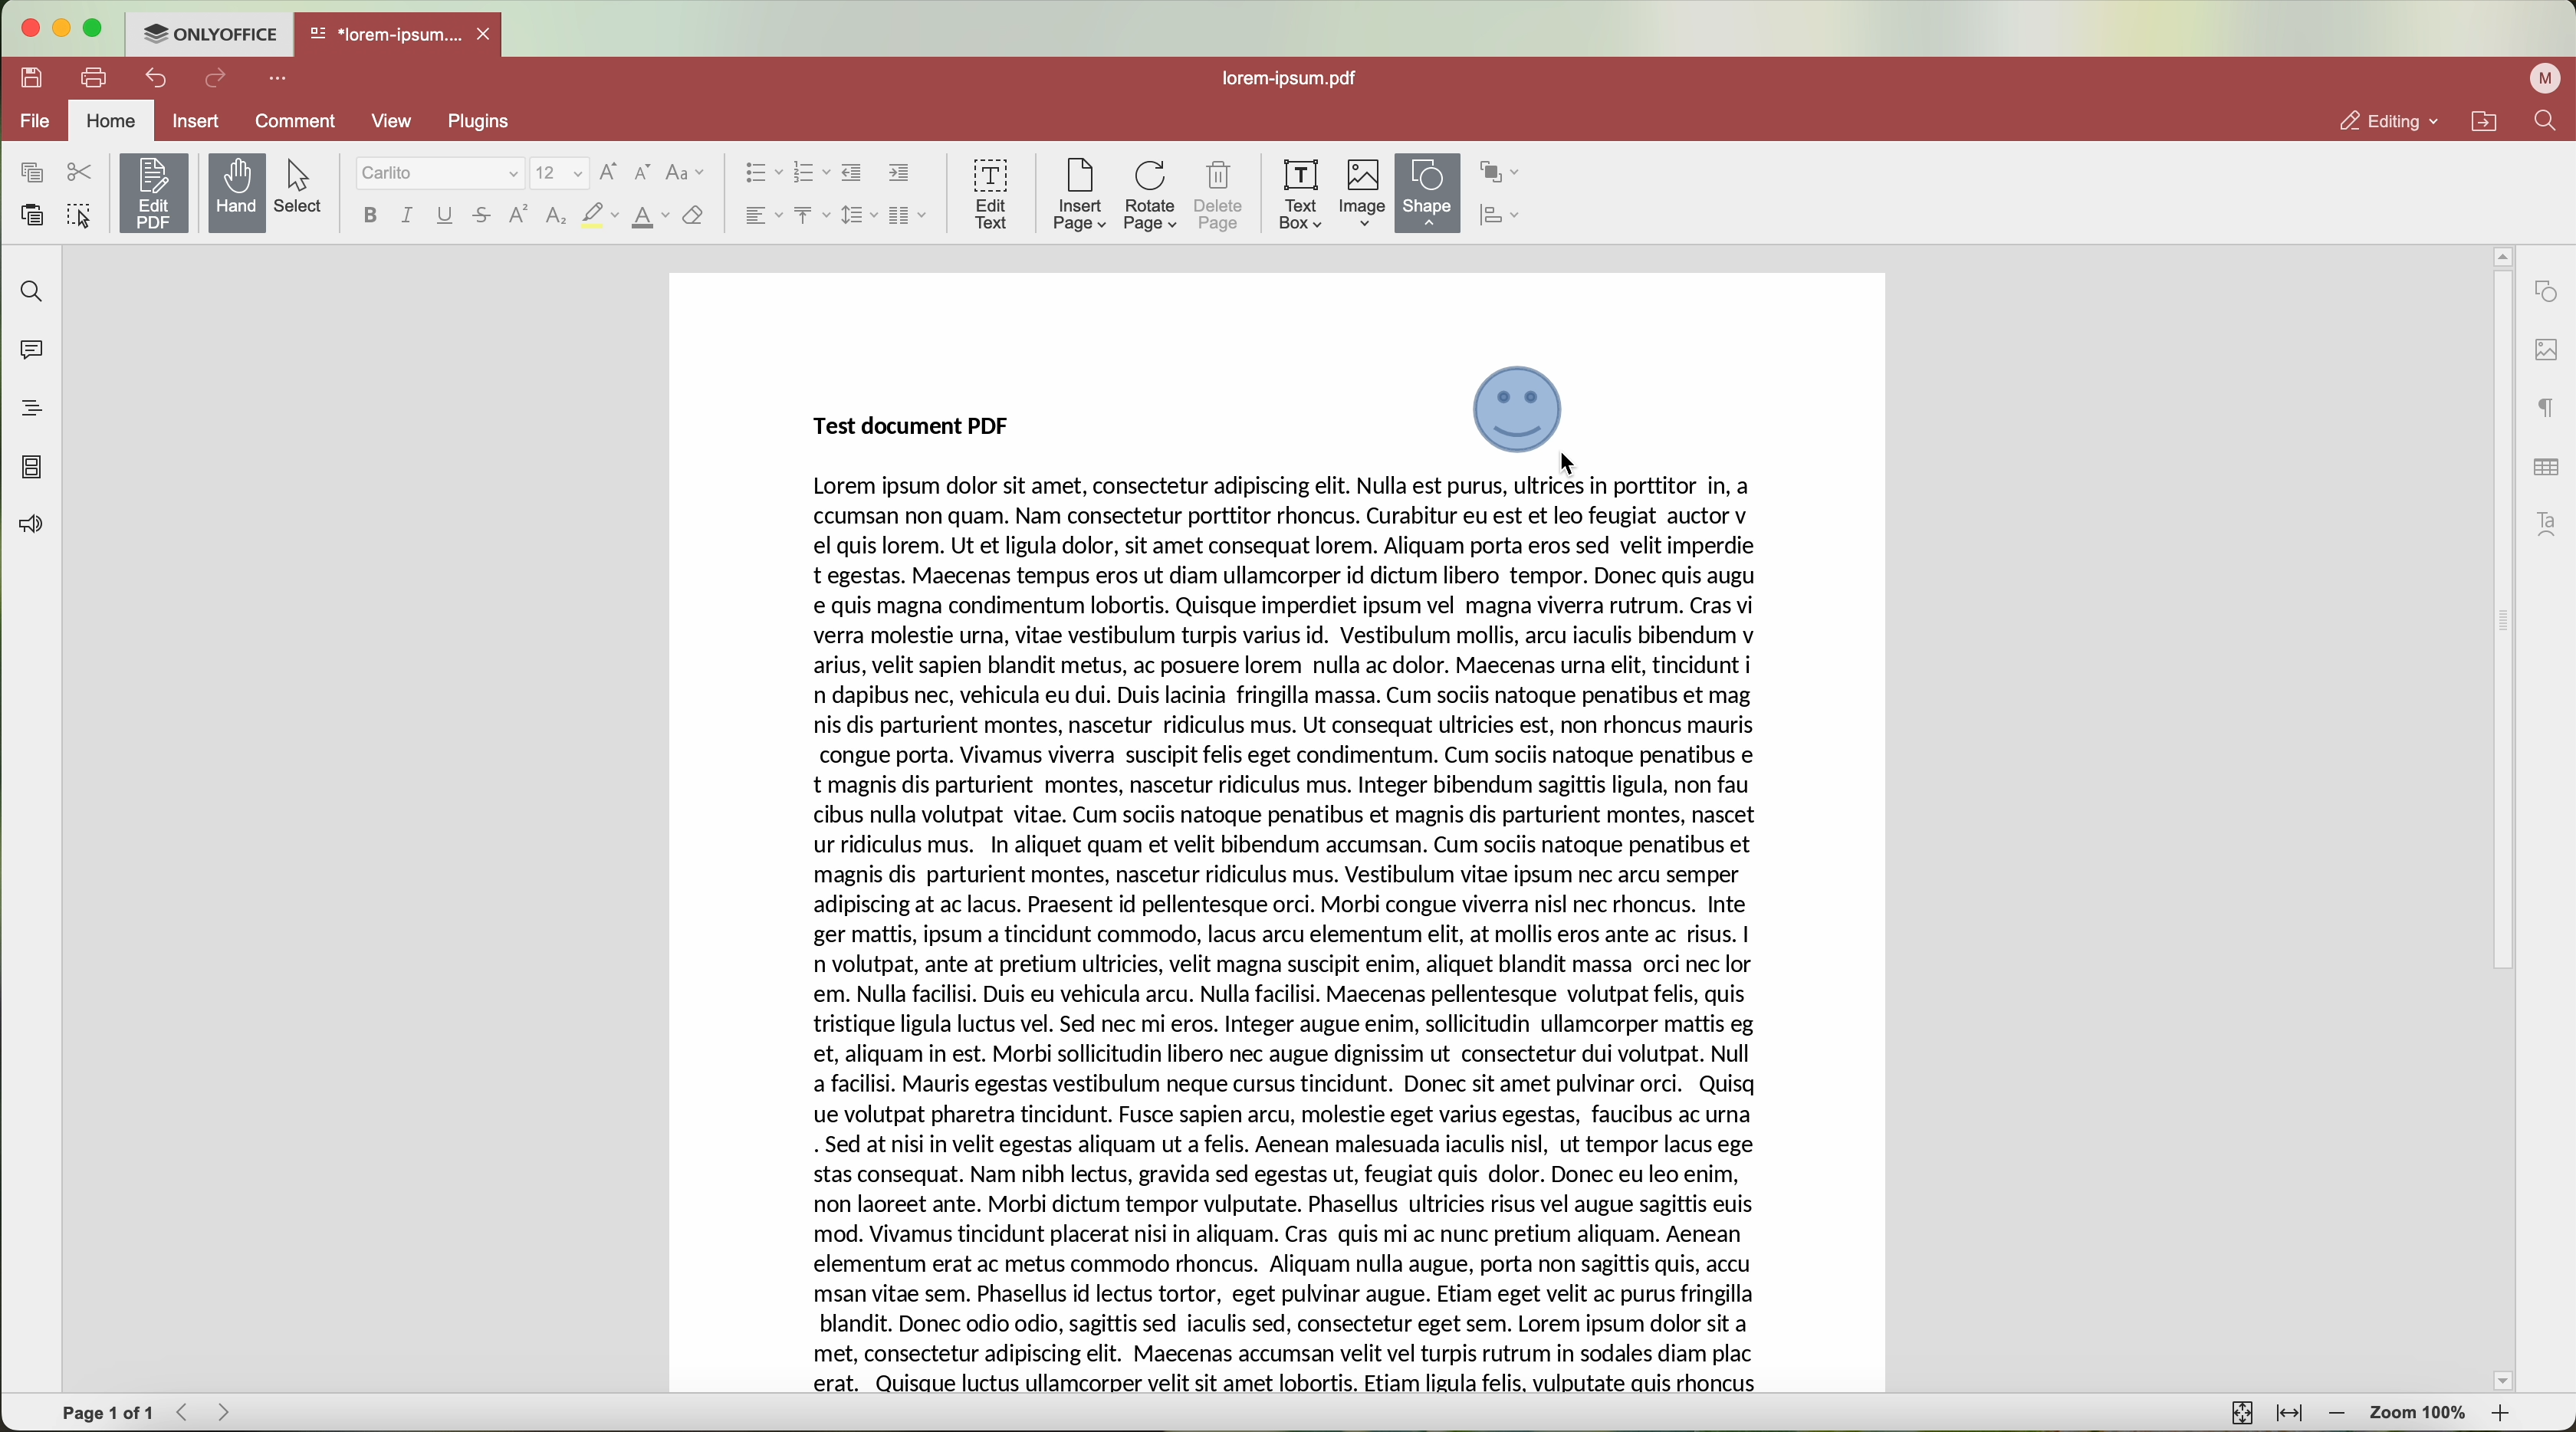 The height and width of the screenshot is (1432, 2576). I want to click on underline, so click(446, 215).